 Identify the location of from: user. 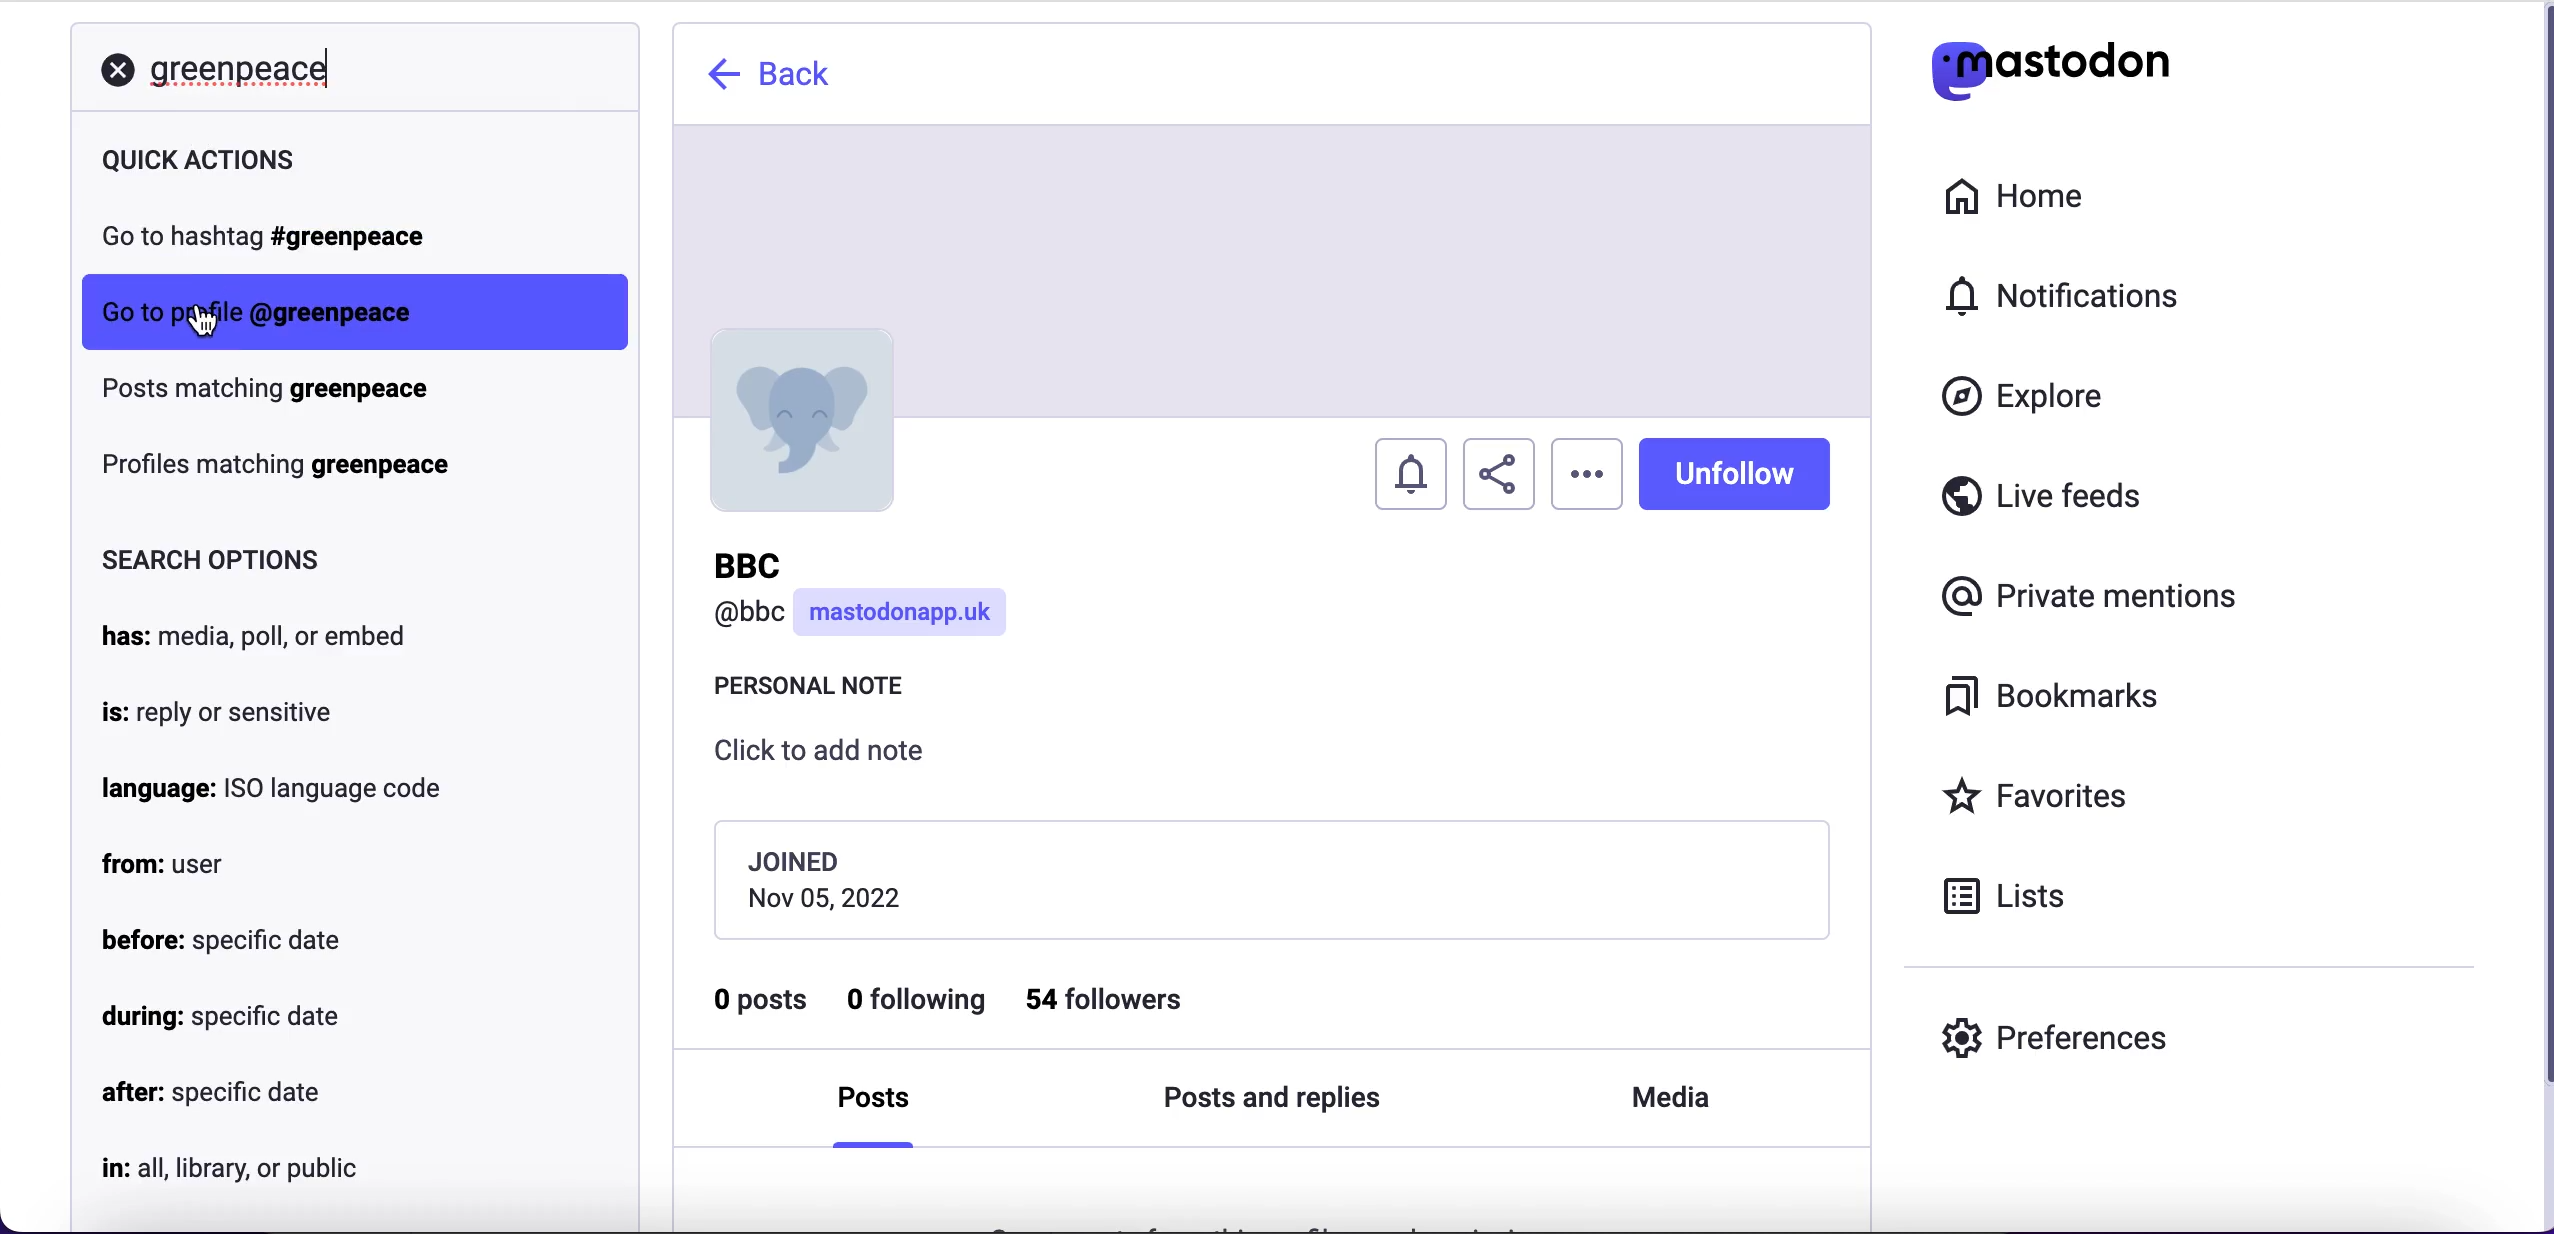
(169, 864).